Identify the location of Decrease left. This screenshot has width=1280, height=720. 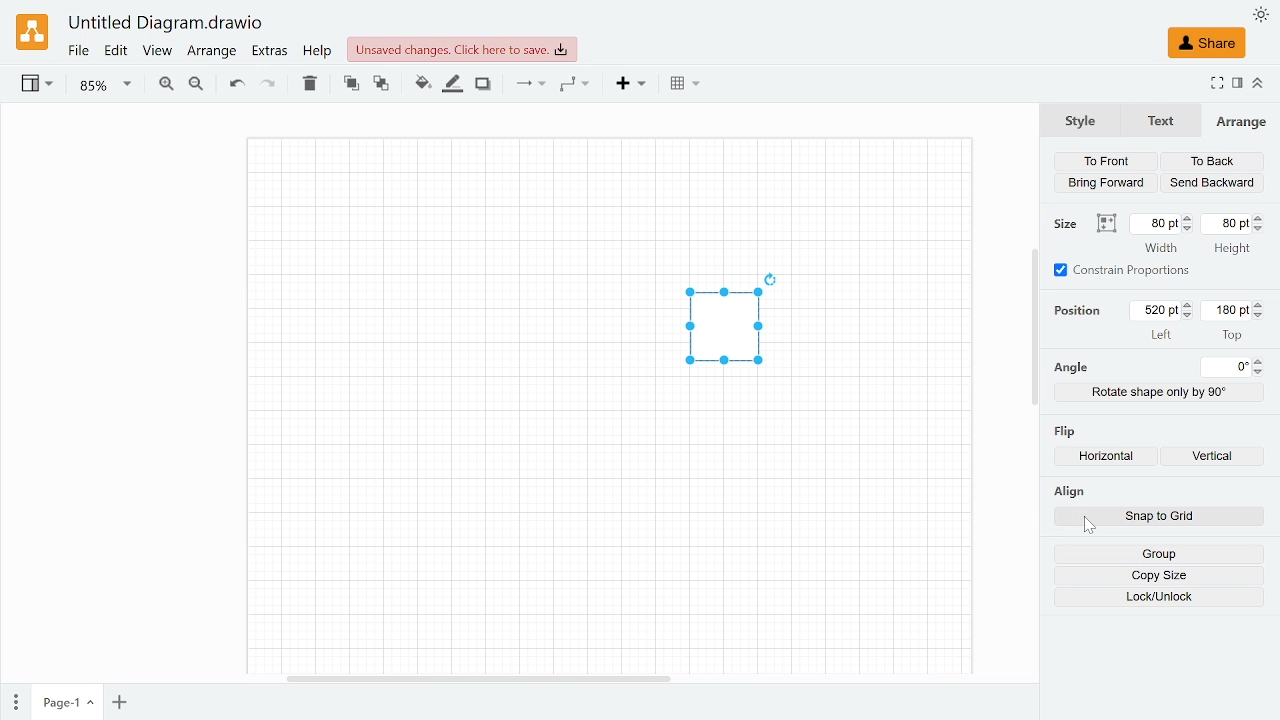
(1190, 316).